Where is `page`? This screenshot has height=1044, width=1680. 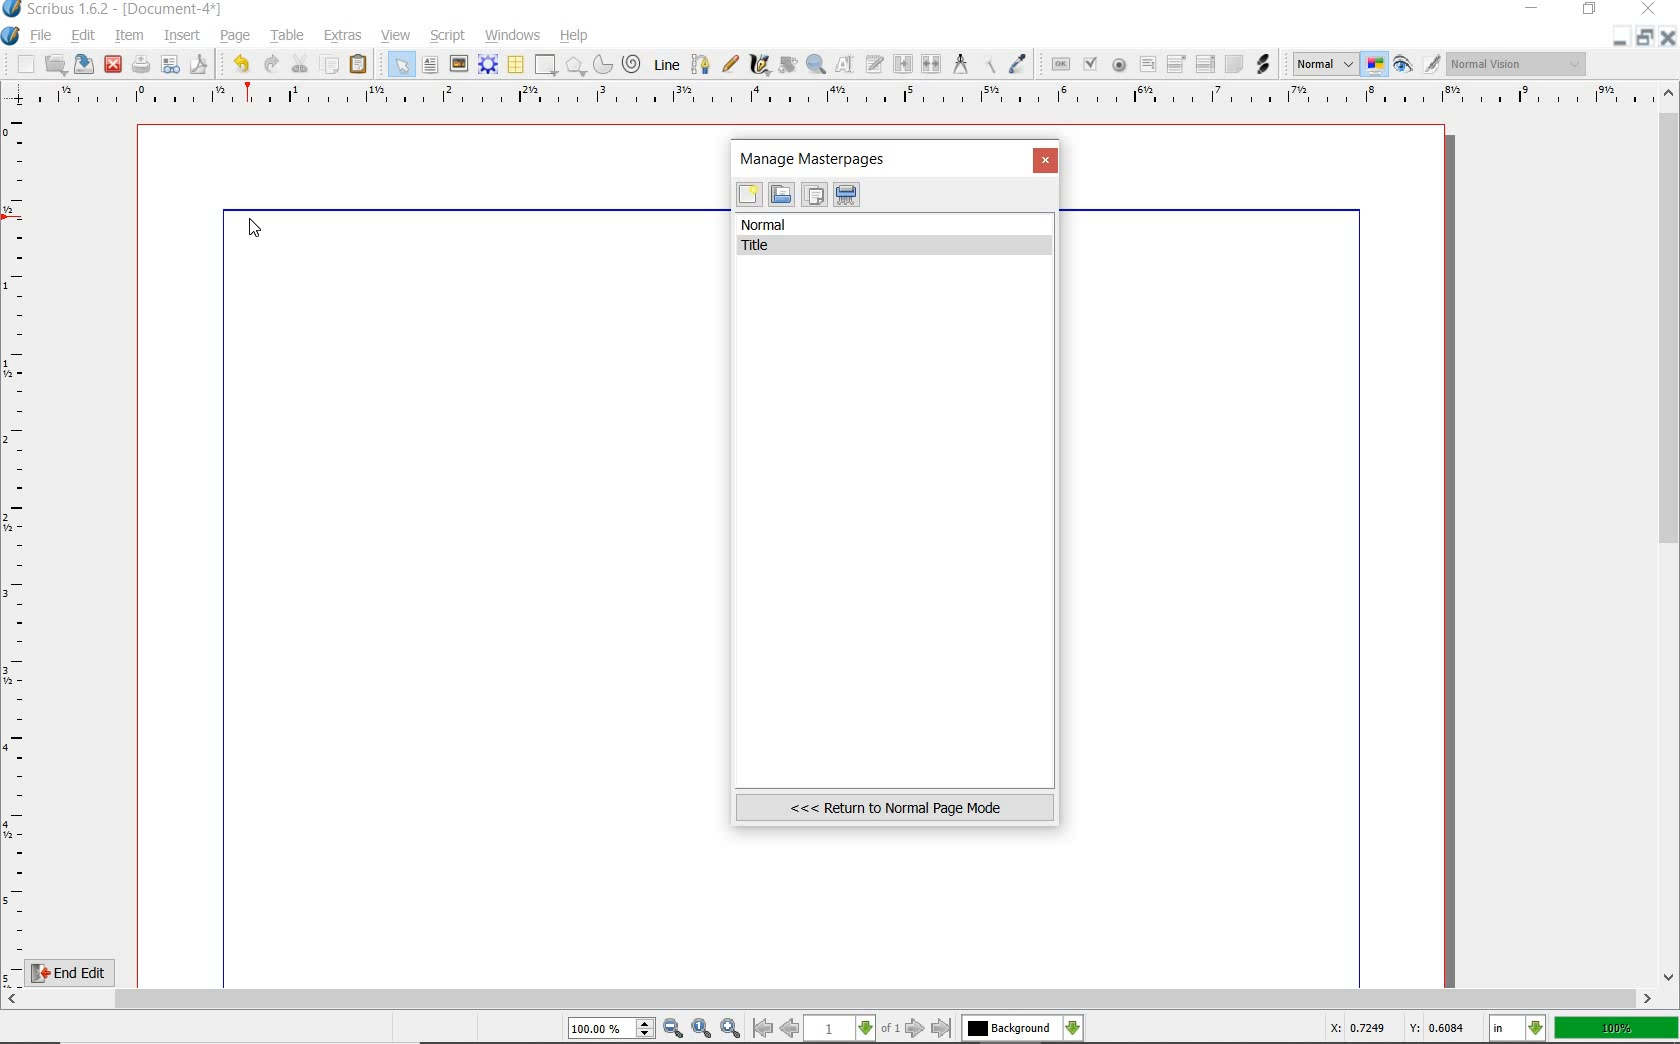 page is located at coordinates (236, 34).